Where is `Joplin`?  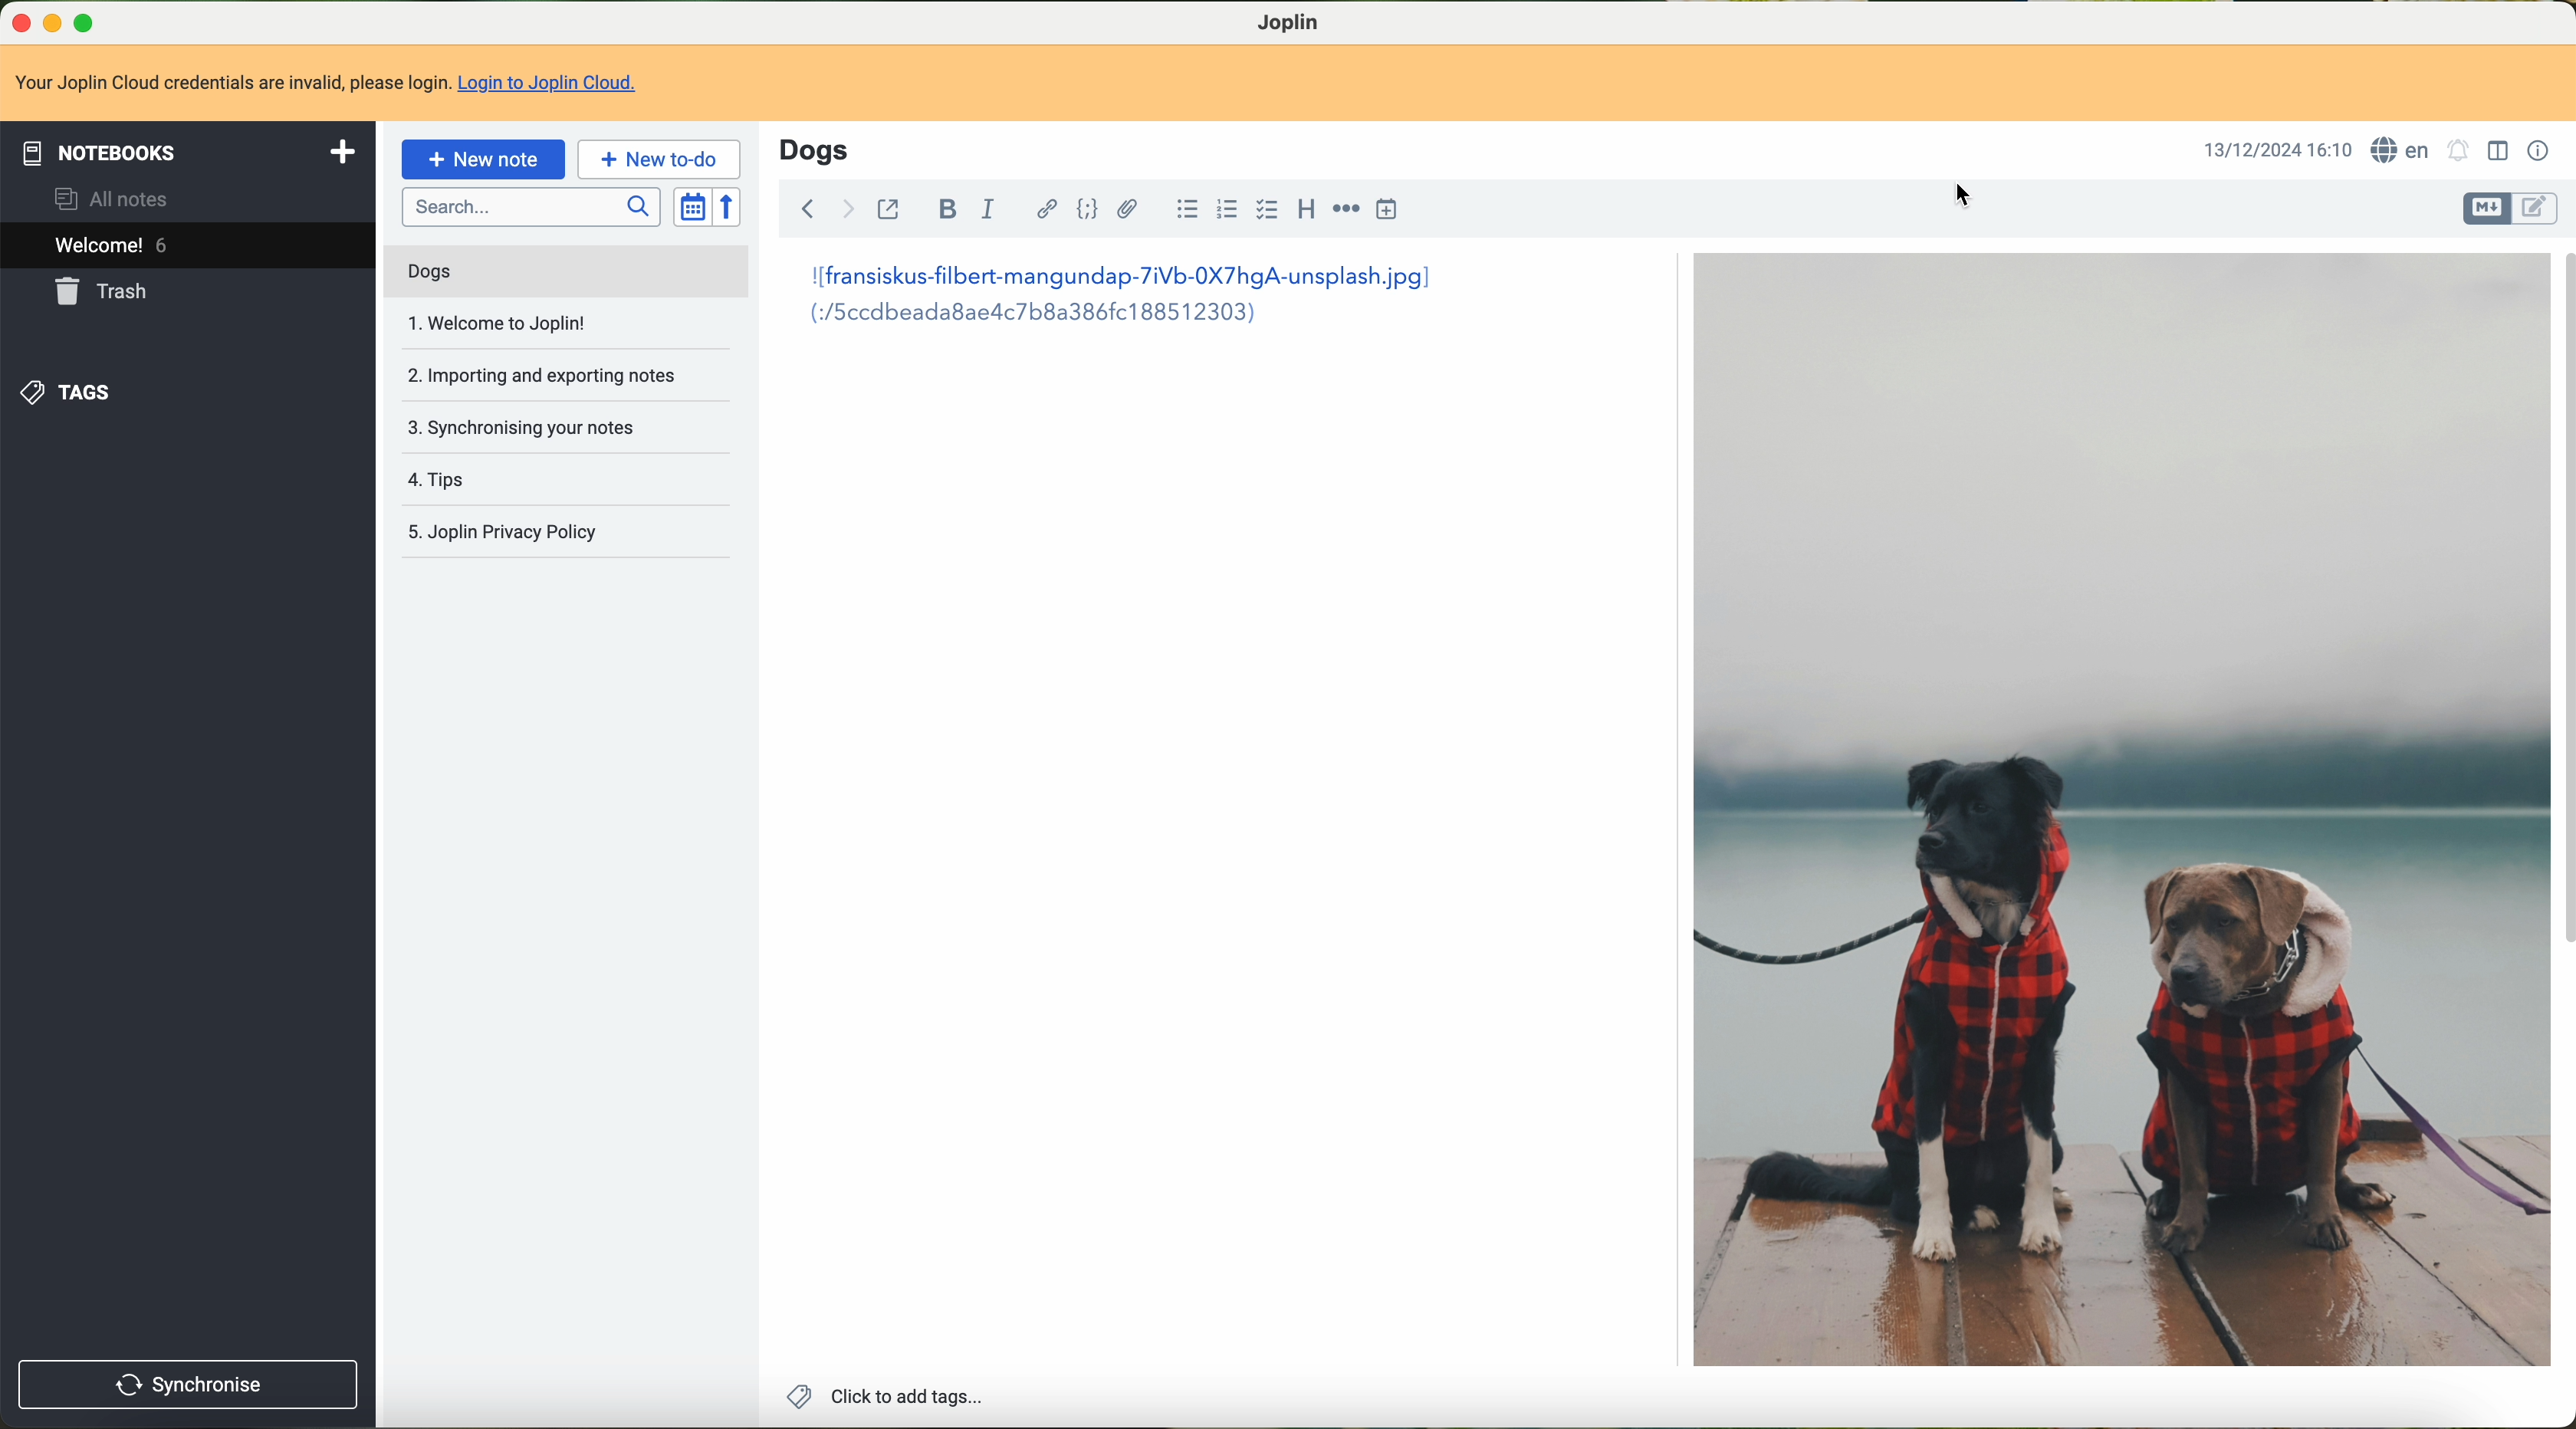
Joplin is located at coordinates (1291, 21).